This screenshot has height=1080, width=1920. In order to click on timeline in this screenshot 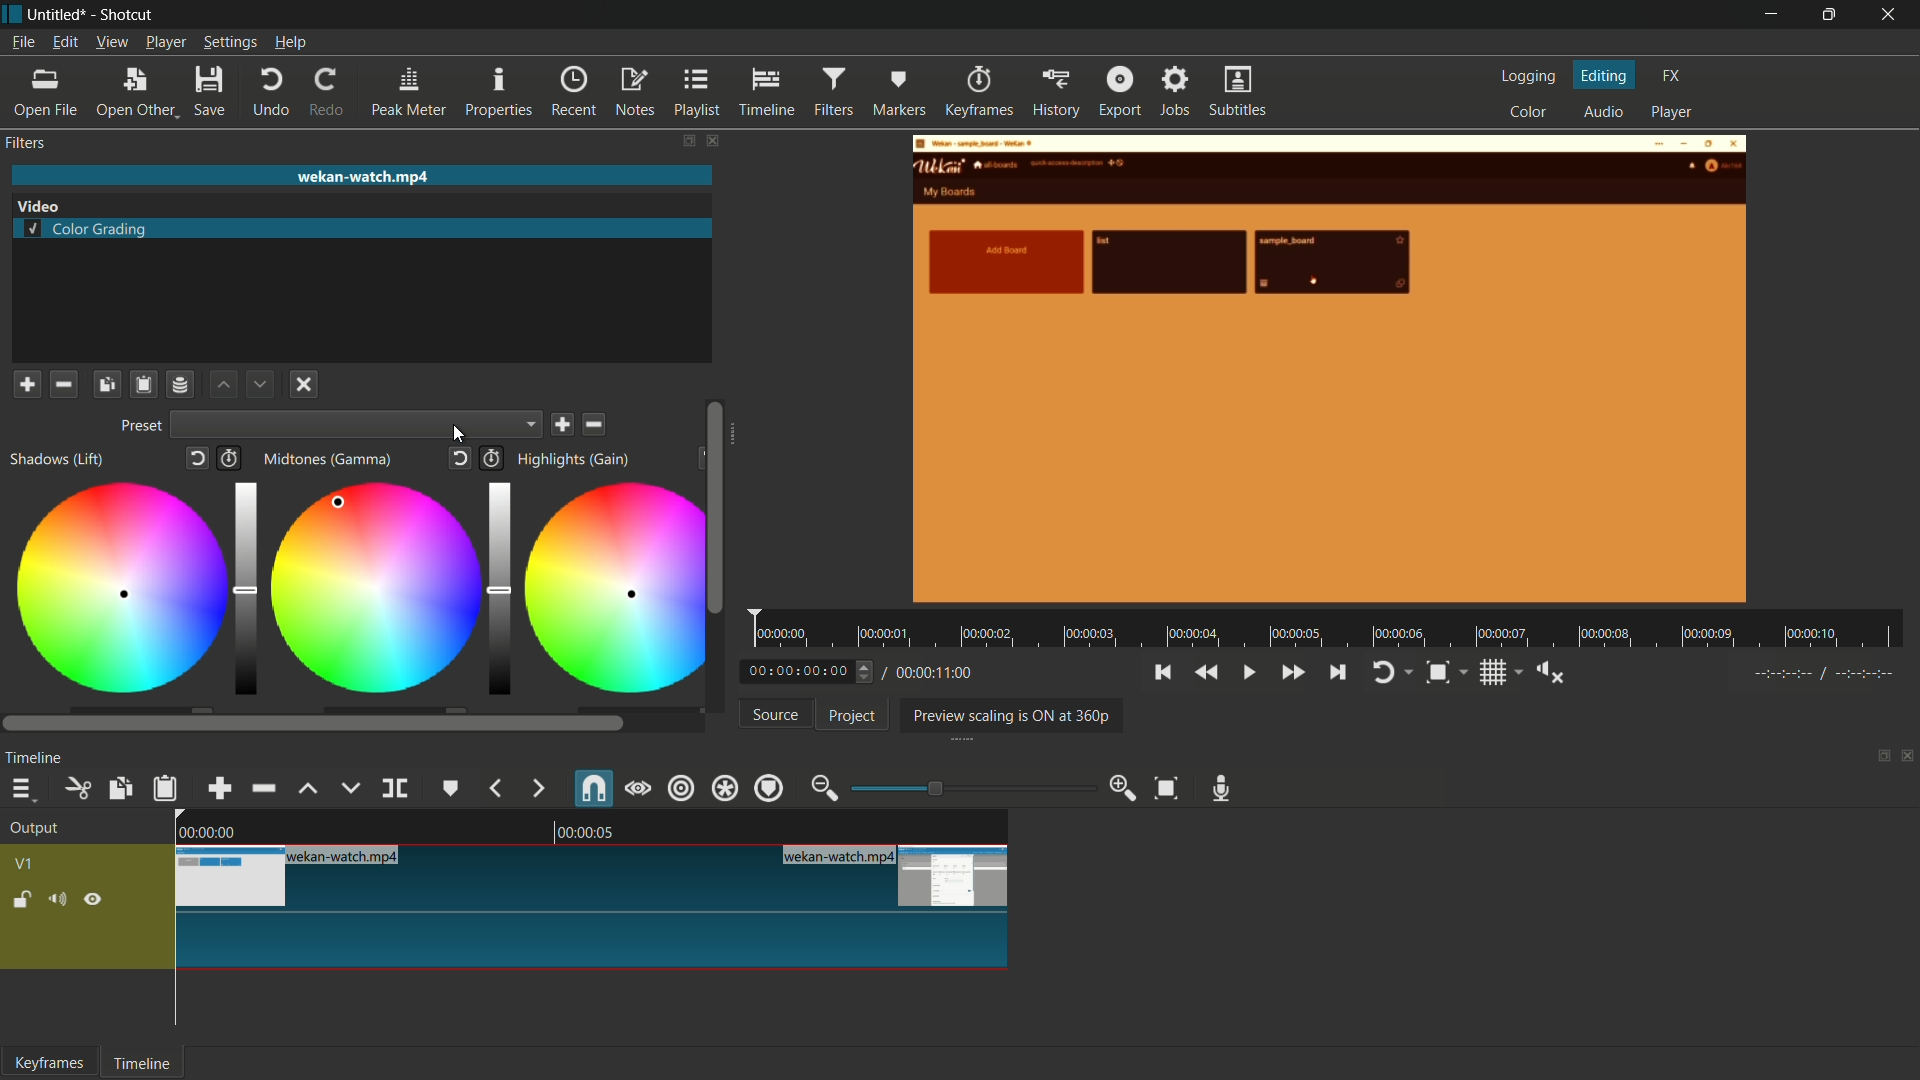, I will do `click(34, 760)`.